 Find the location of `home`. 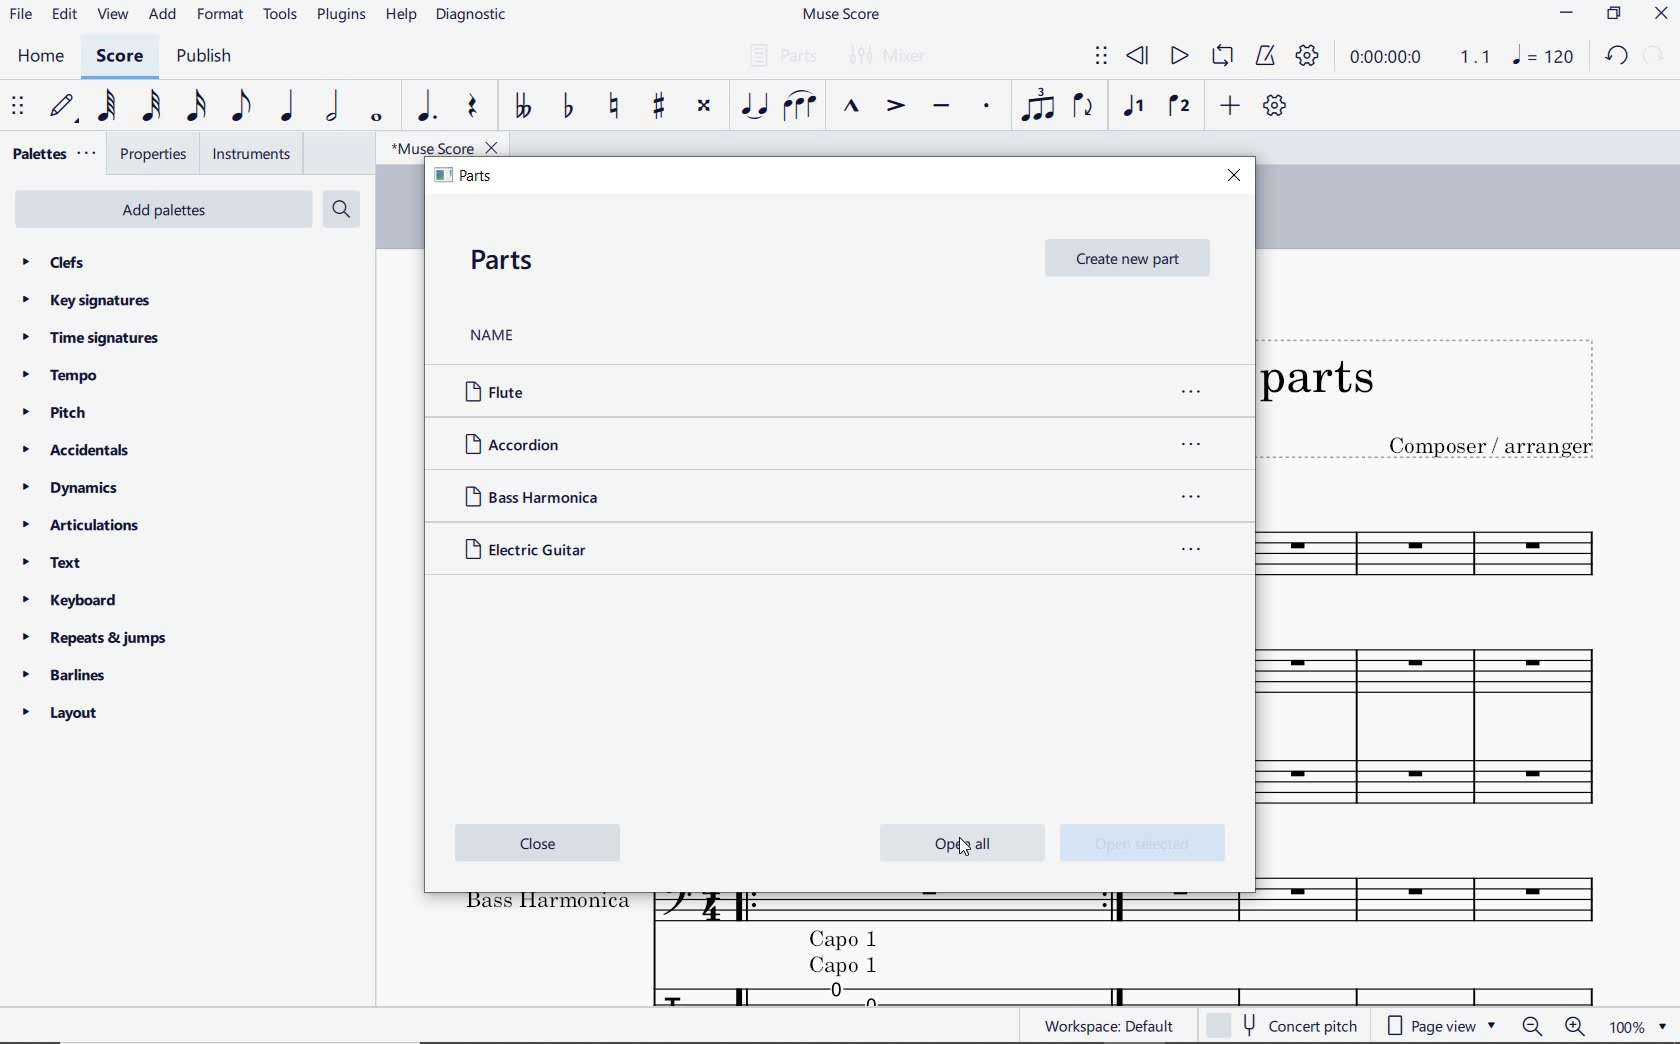

home is located at coordinates (44, 57).